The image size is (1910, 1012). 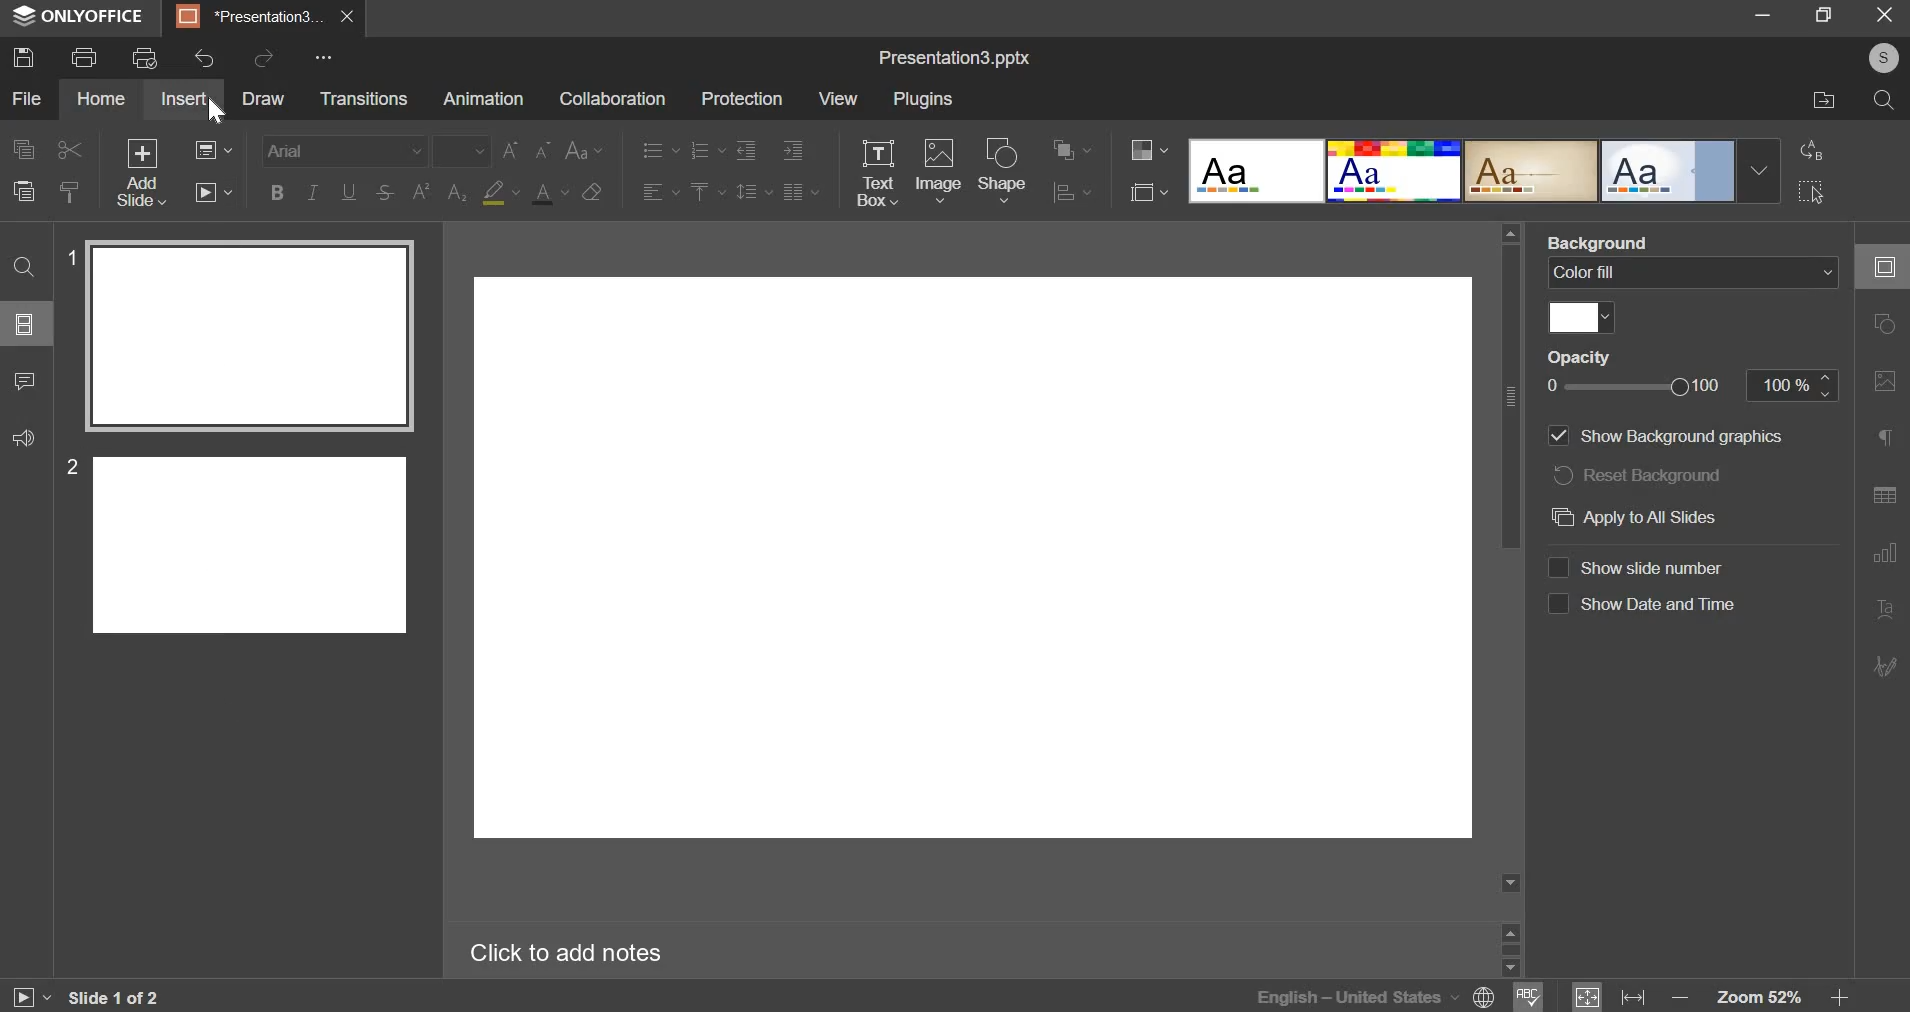 What do you see at coordinates (938, 168) in the screenshot?
I see `image` at bounding box center [938, 168].